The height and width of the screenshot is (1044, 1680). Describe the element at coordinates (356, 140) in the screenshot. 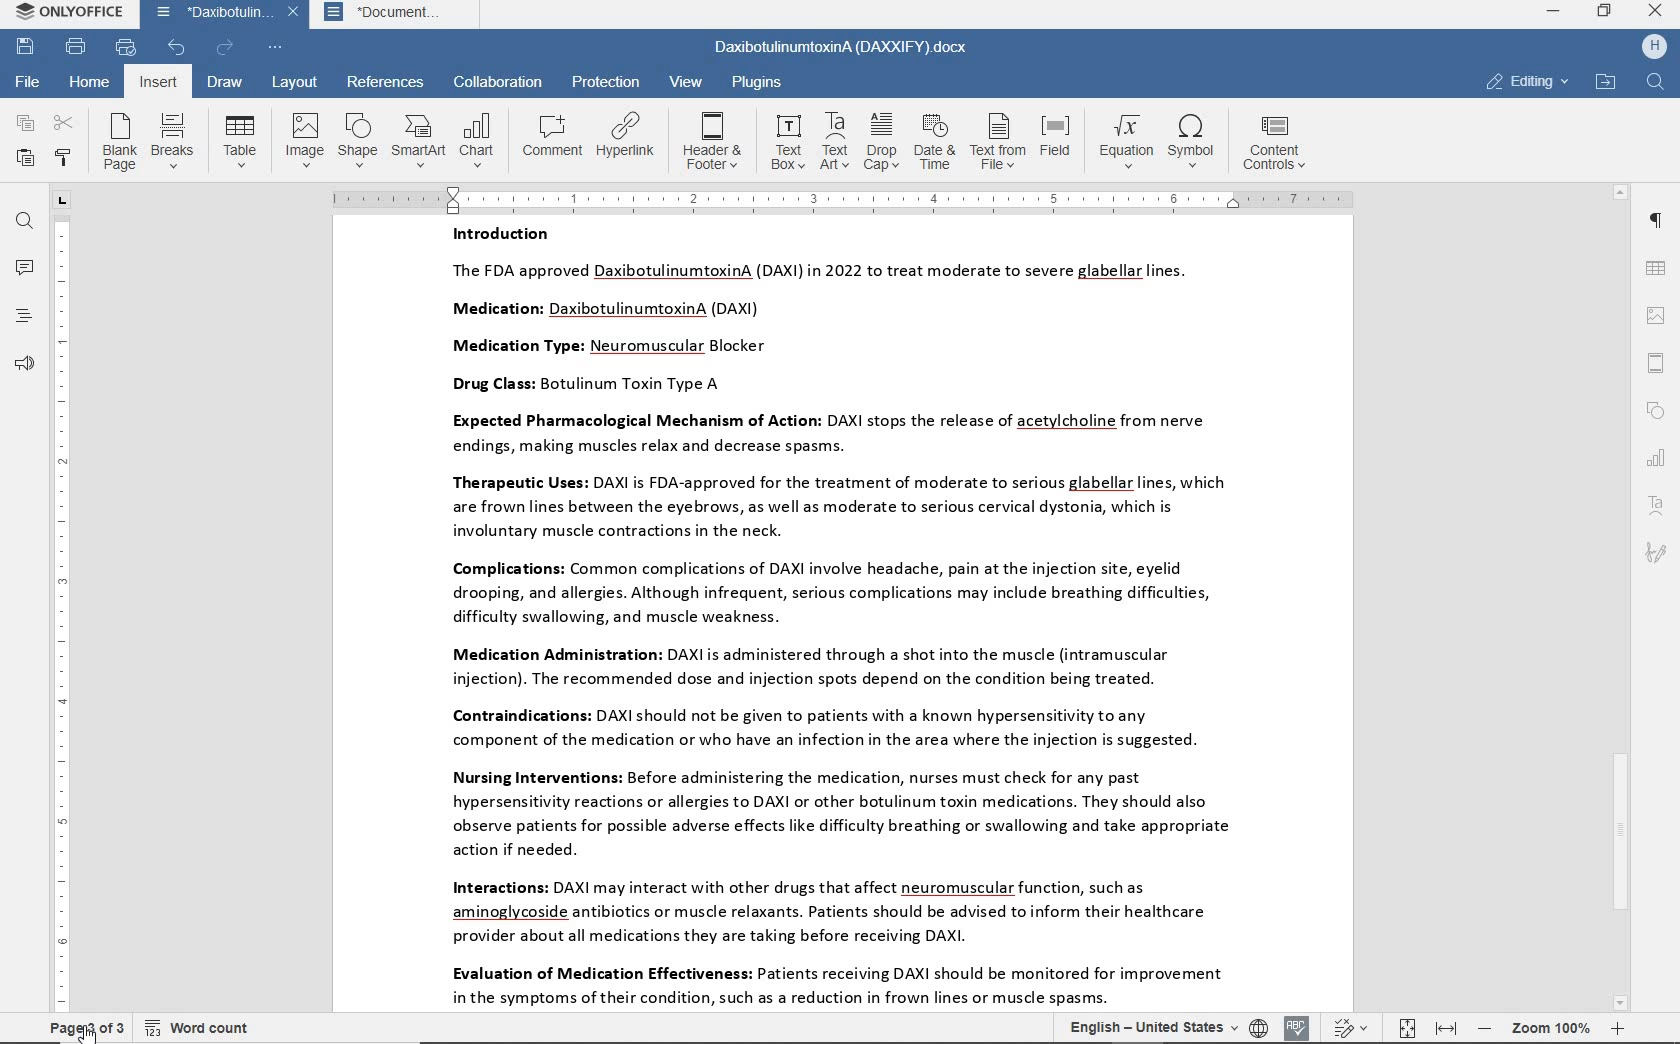

I see `shape` at that location.